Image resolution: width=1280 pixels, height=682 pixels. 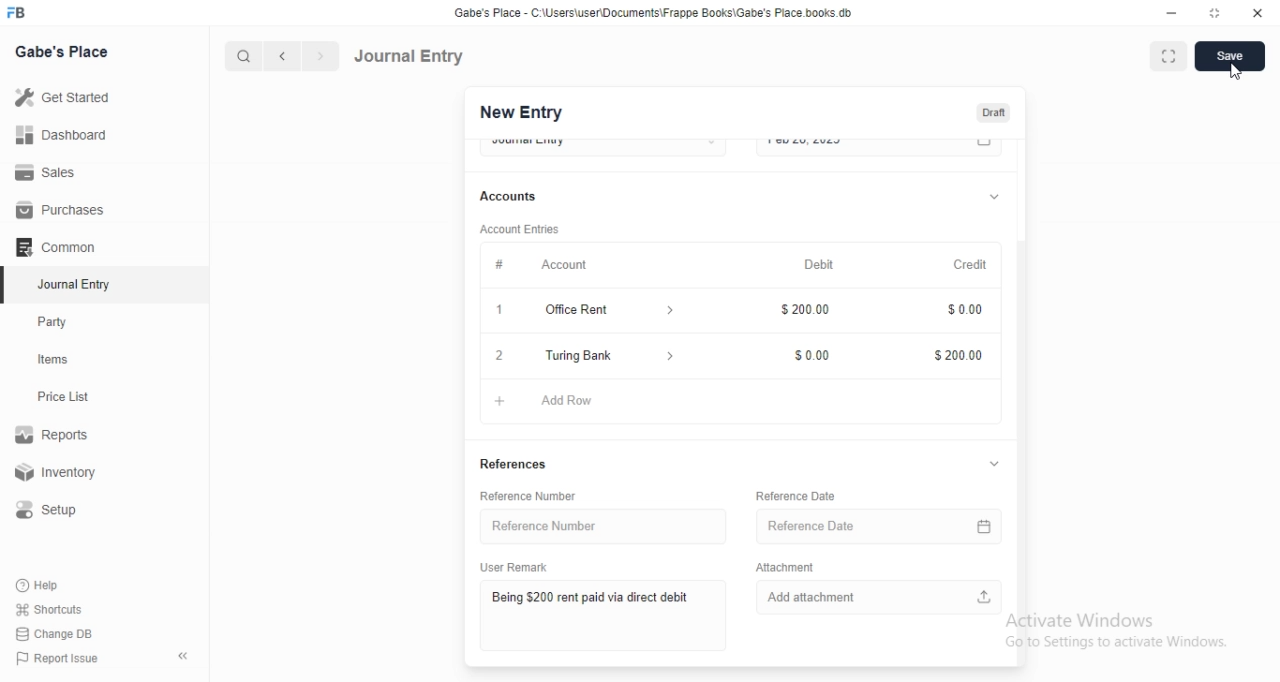 What do you see at coordinates (77, 284) in the screenshot?
I see `‘Journal Entry` at bounding box center [77, 284].